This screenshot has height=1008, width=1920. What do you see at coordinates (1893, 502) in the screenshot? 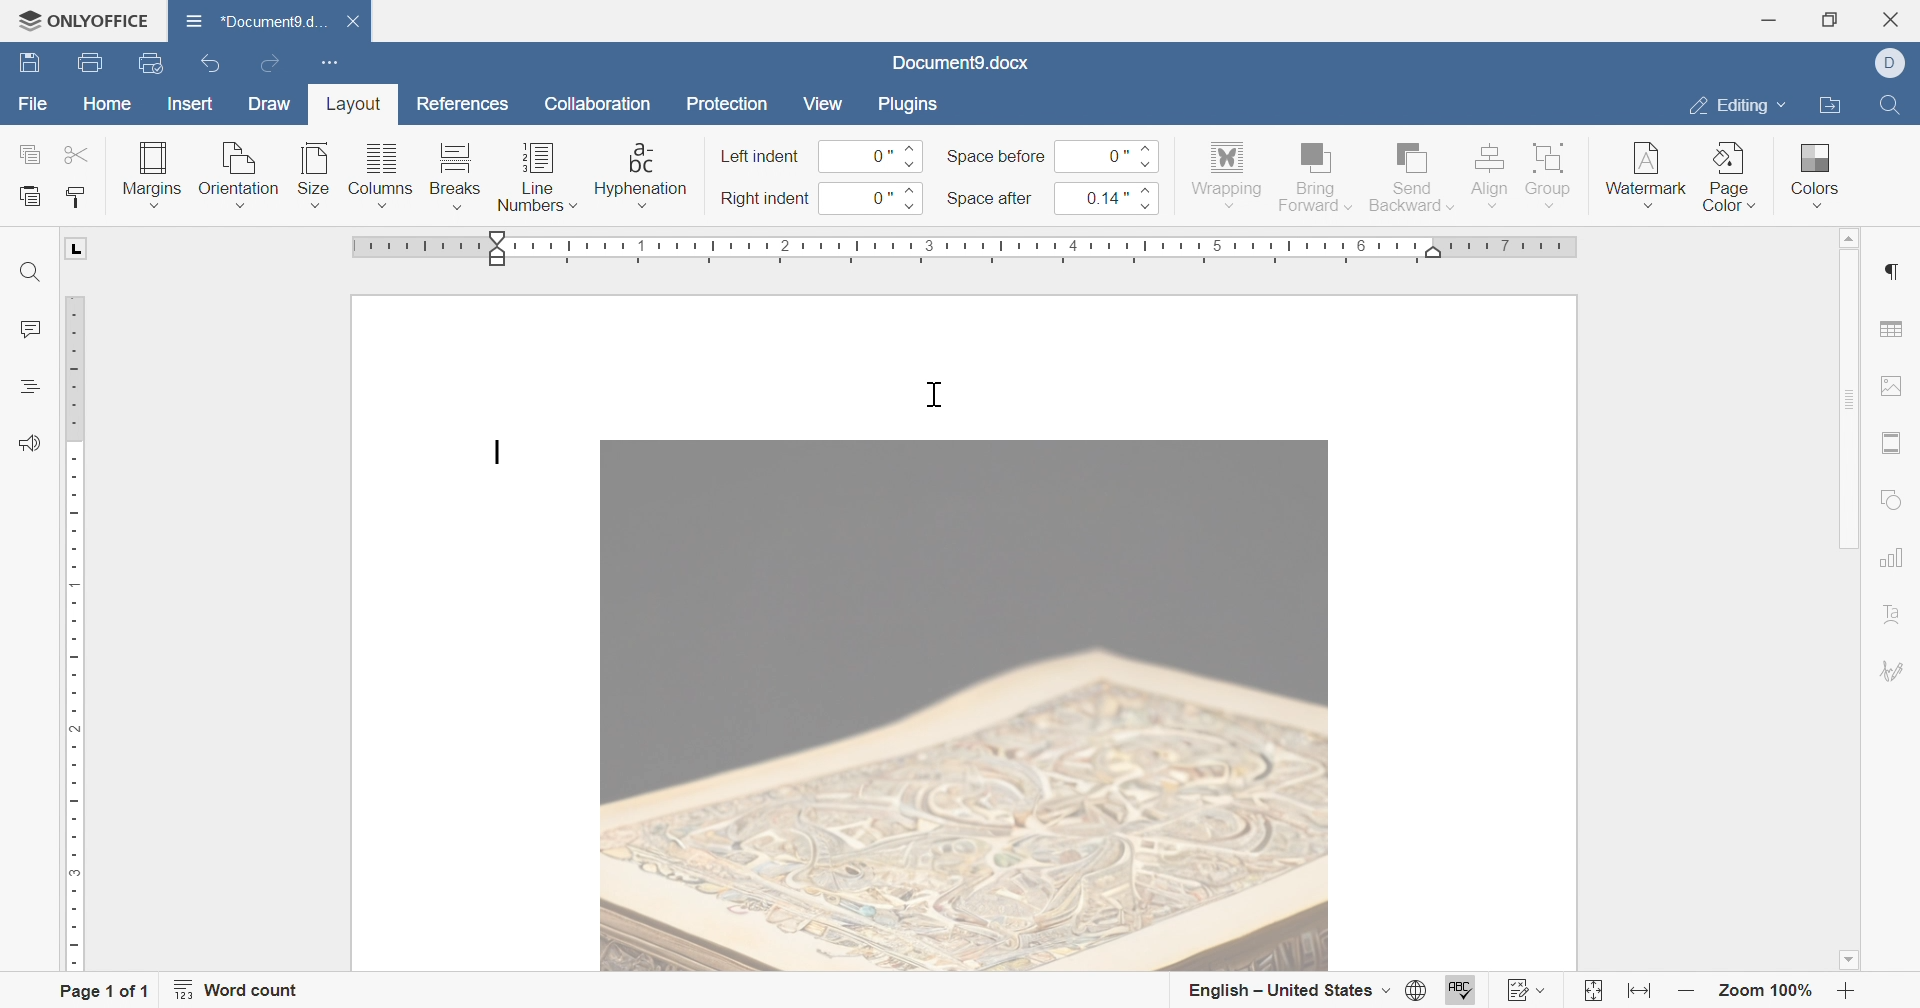
I see `shape settings` at bounding box center [1893, 502].